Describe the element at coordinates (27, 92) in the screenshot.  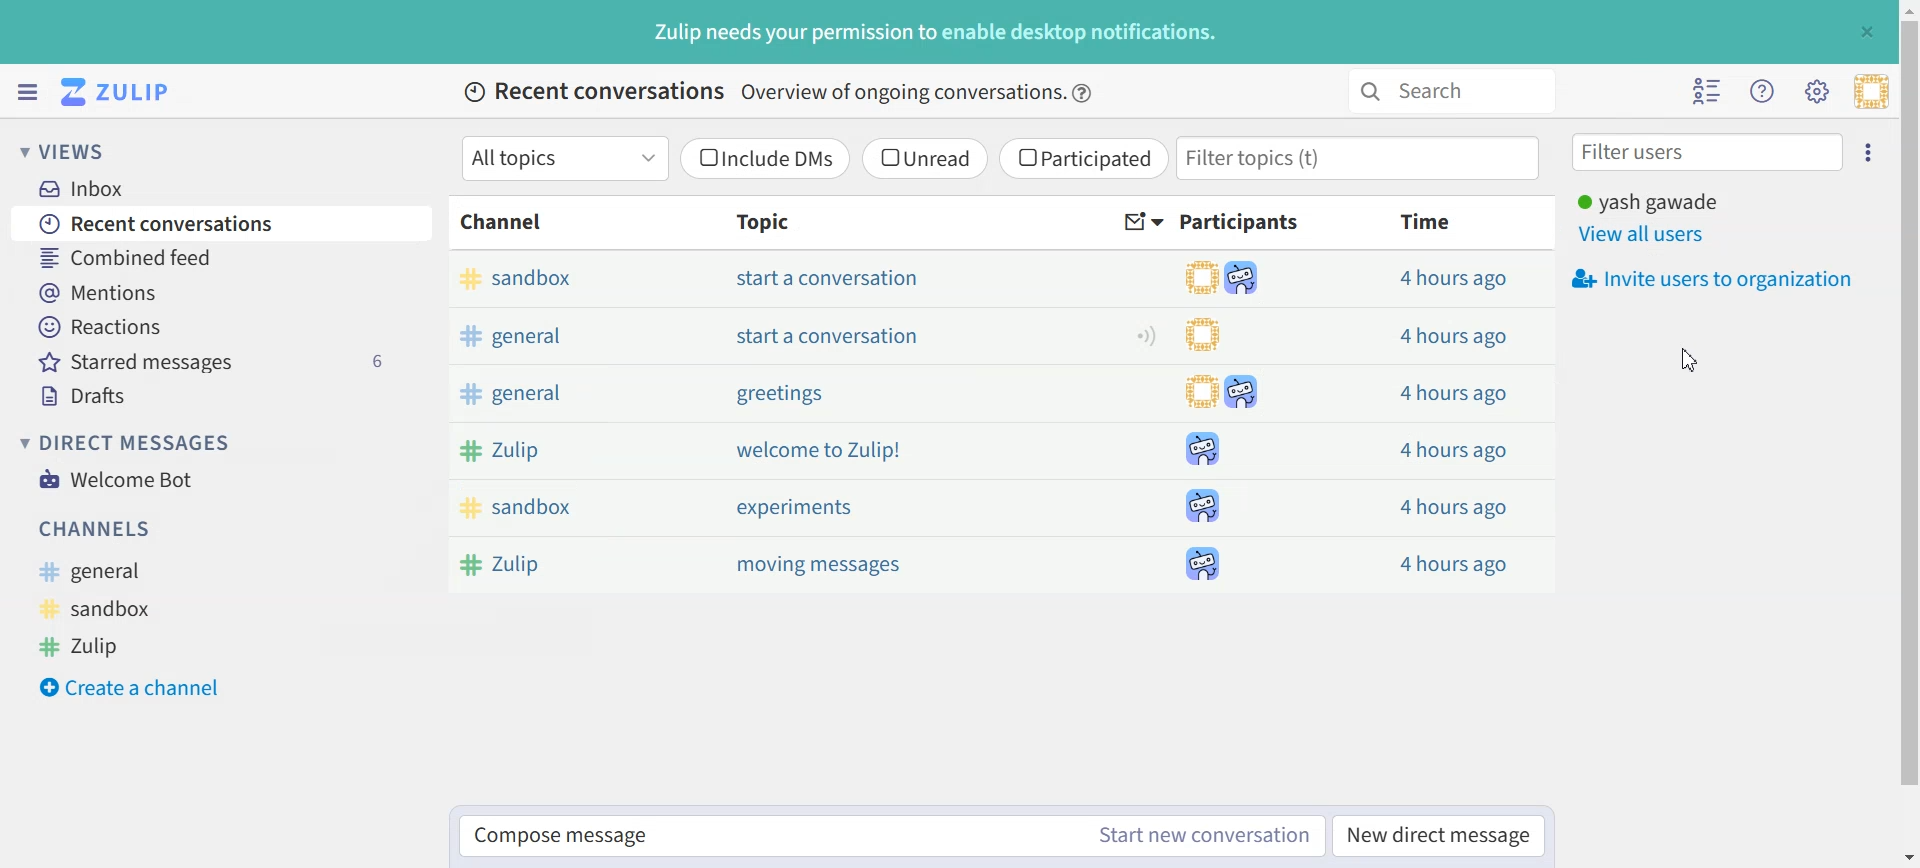
I see `Hide left sidebar` at that location.